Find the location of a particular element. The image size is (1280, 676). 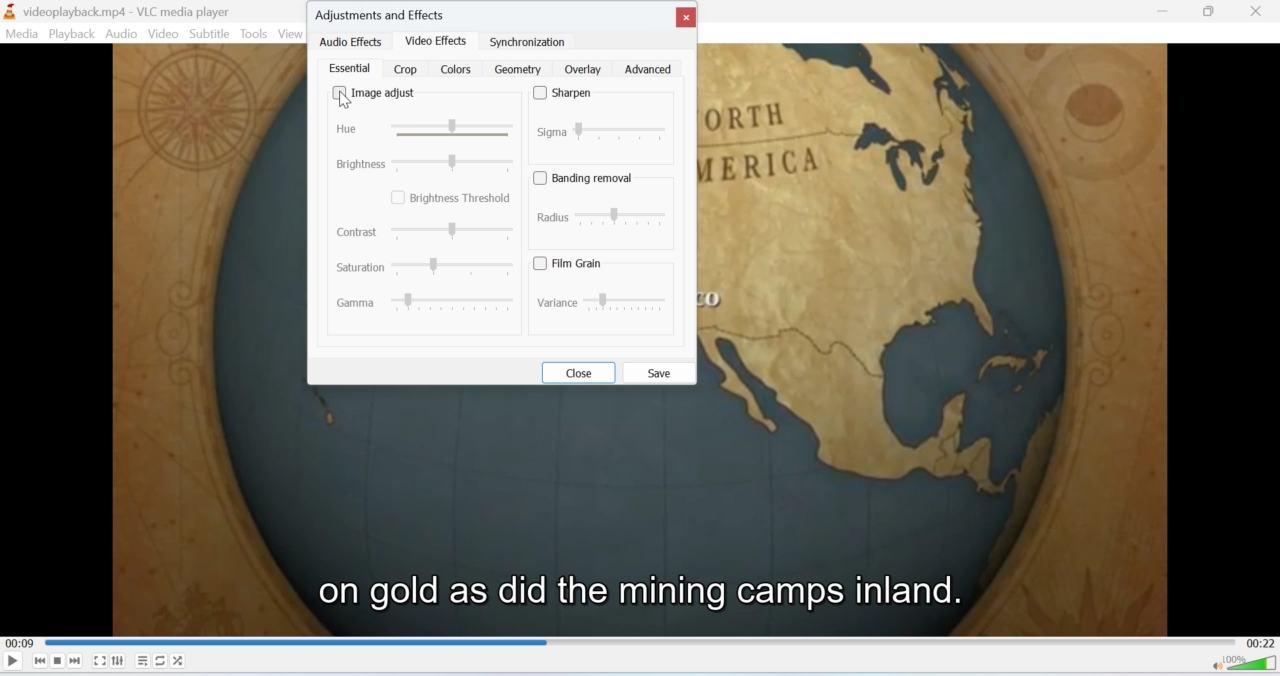

Hue is located at coordinates (425, 130).